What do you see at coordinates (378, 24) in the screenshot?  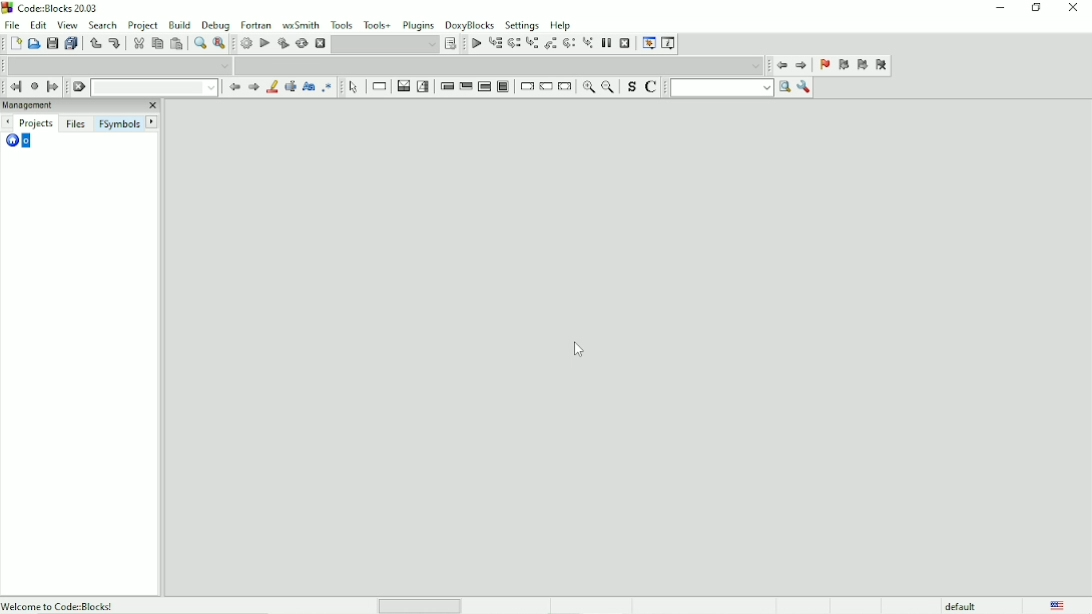 I see `Tools+` at bounding box center [378, 24].